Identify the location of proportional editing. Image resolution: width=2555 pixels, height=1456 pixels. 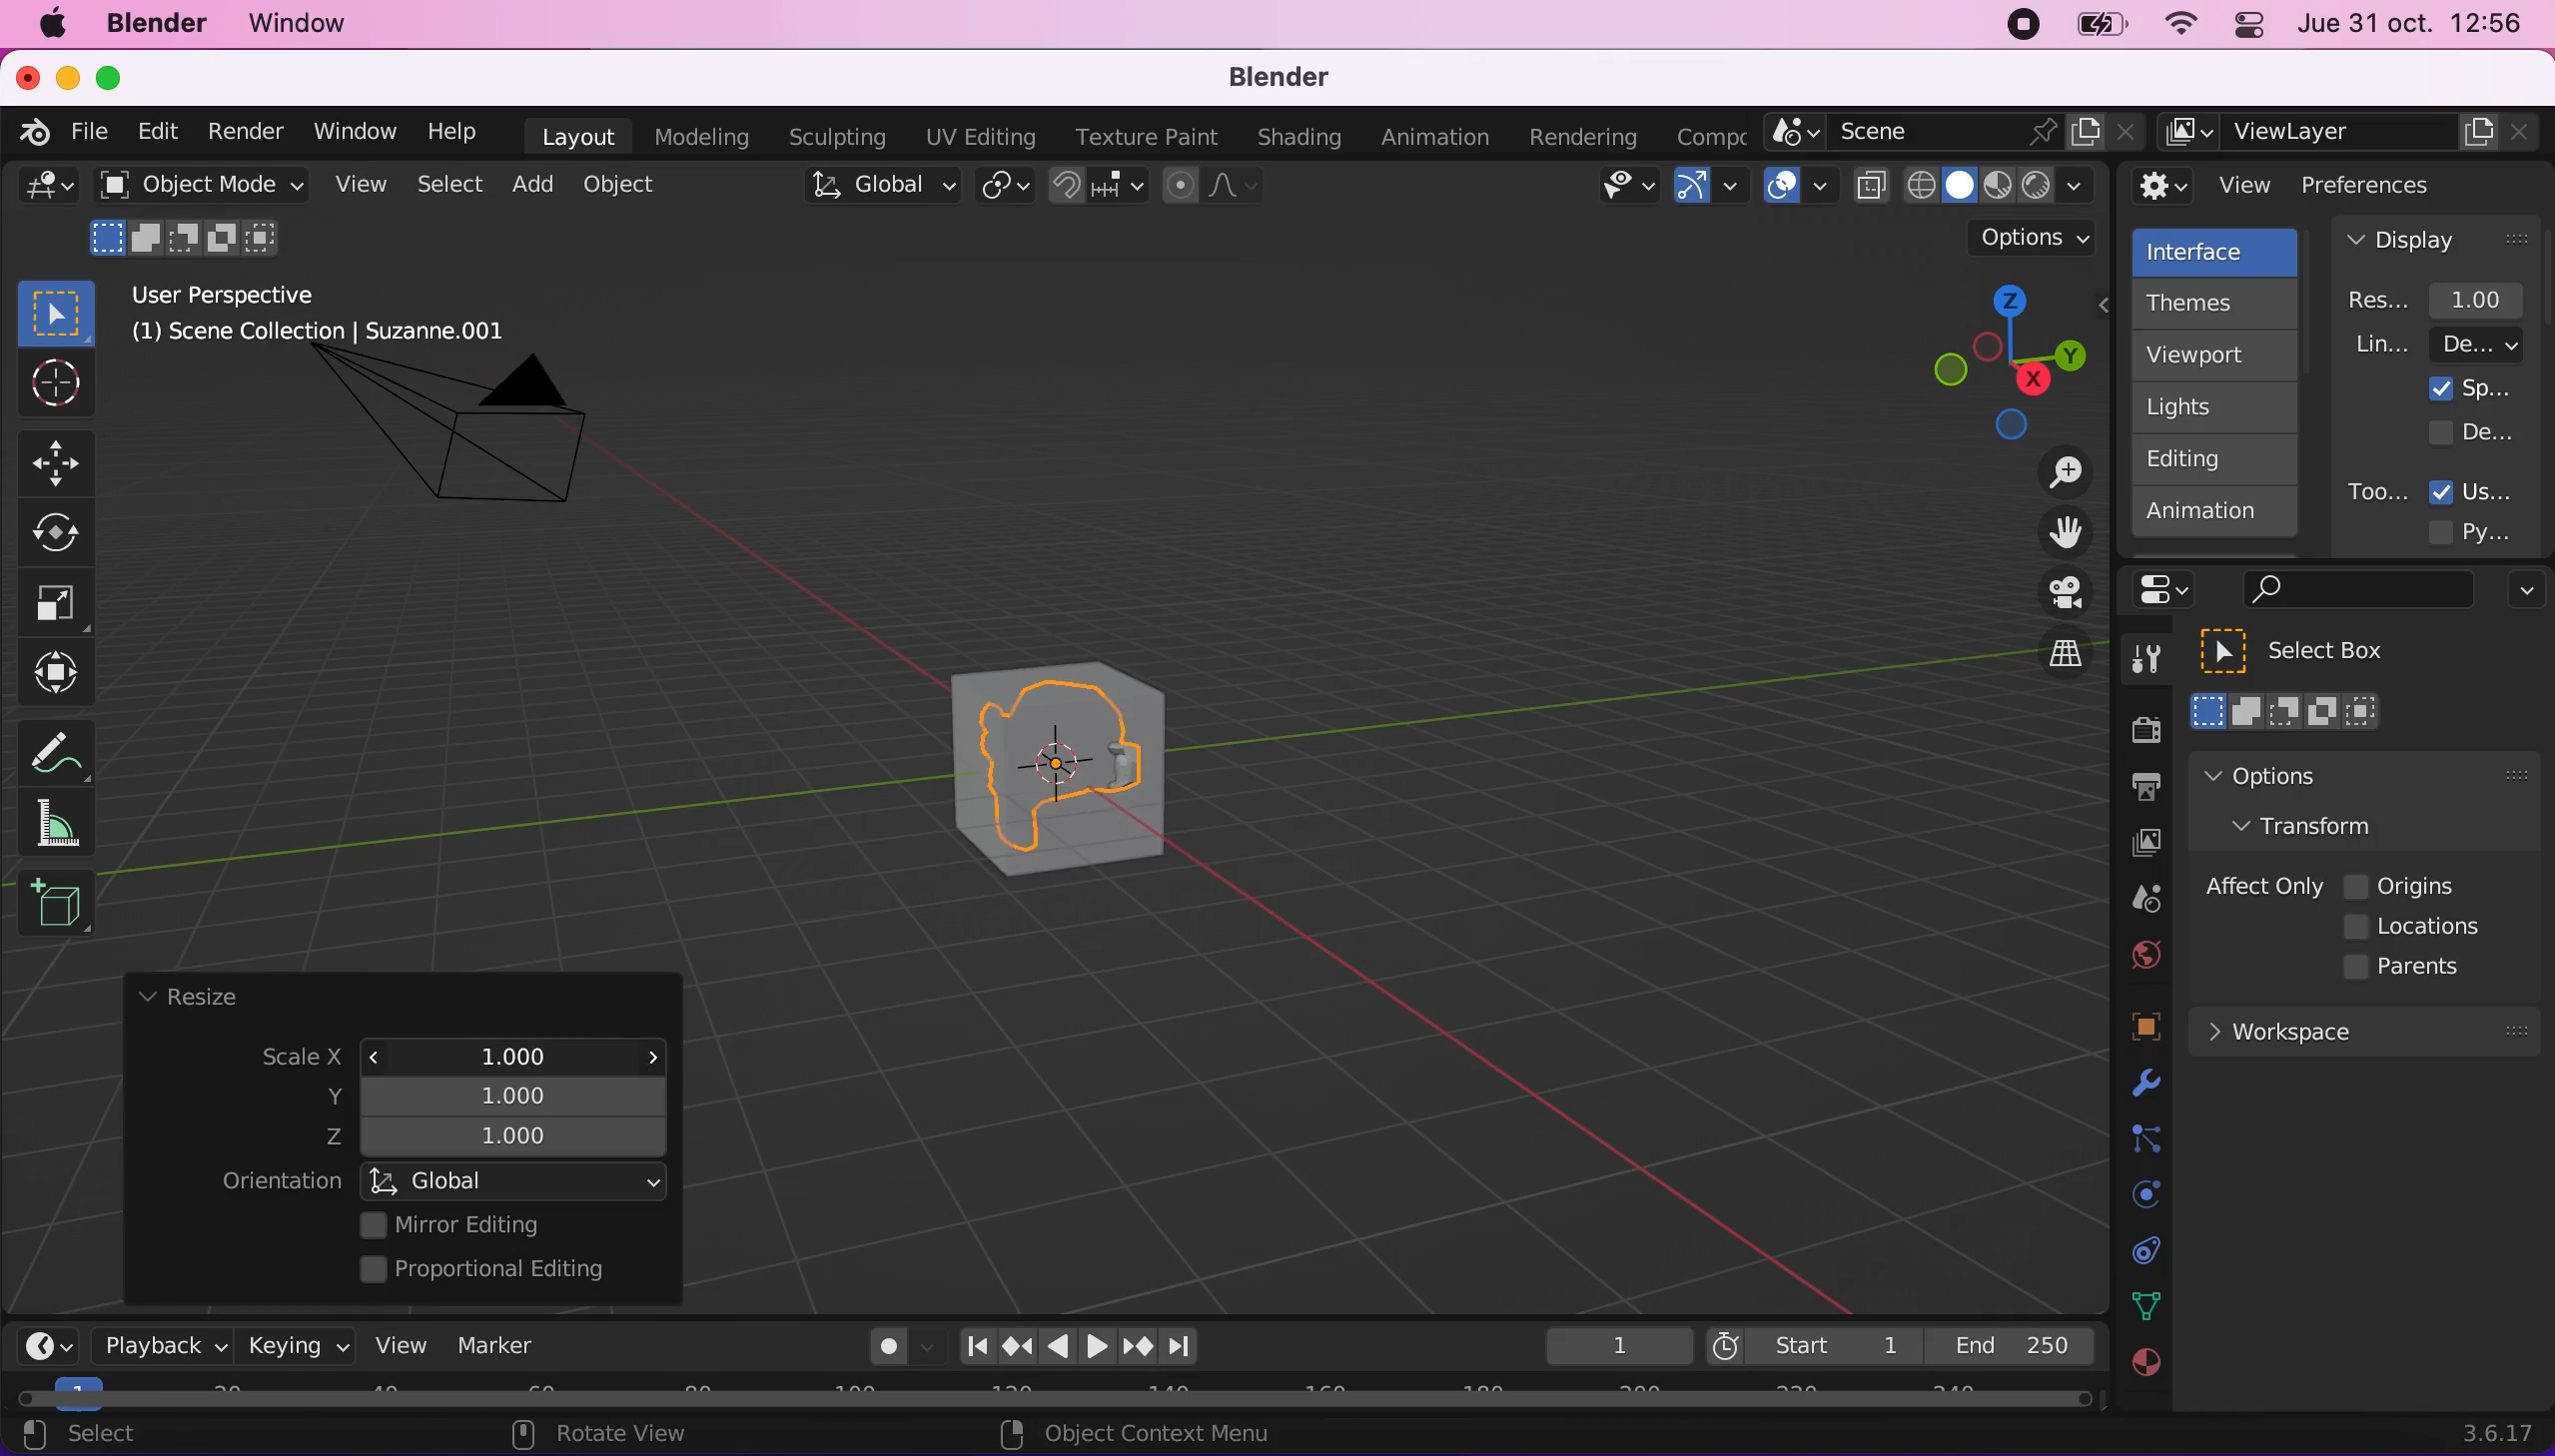
(497, 1271).